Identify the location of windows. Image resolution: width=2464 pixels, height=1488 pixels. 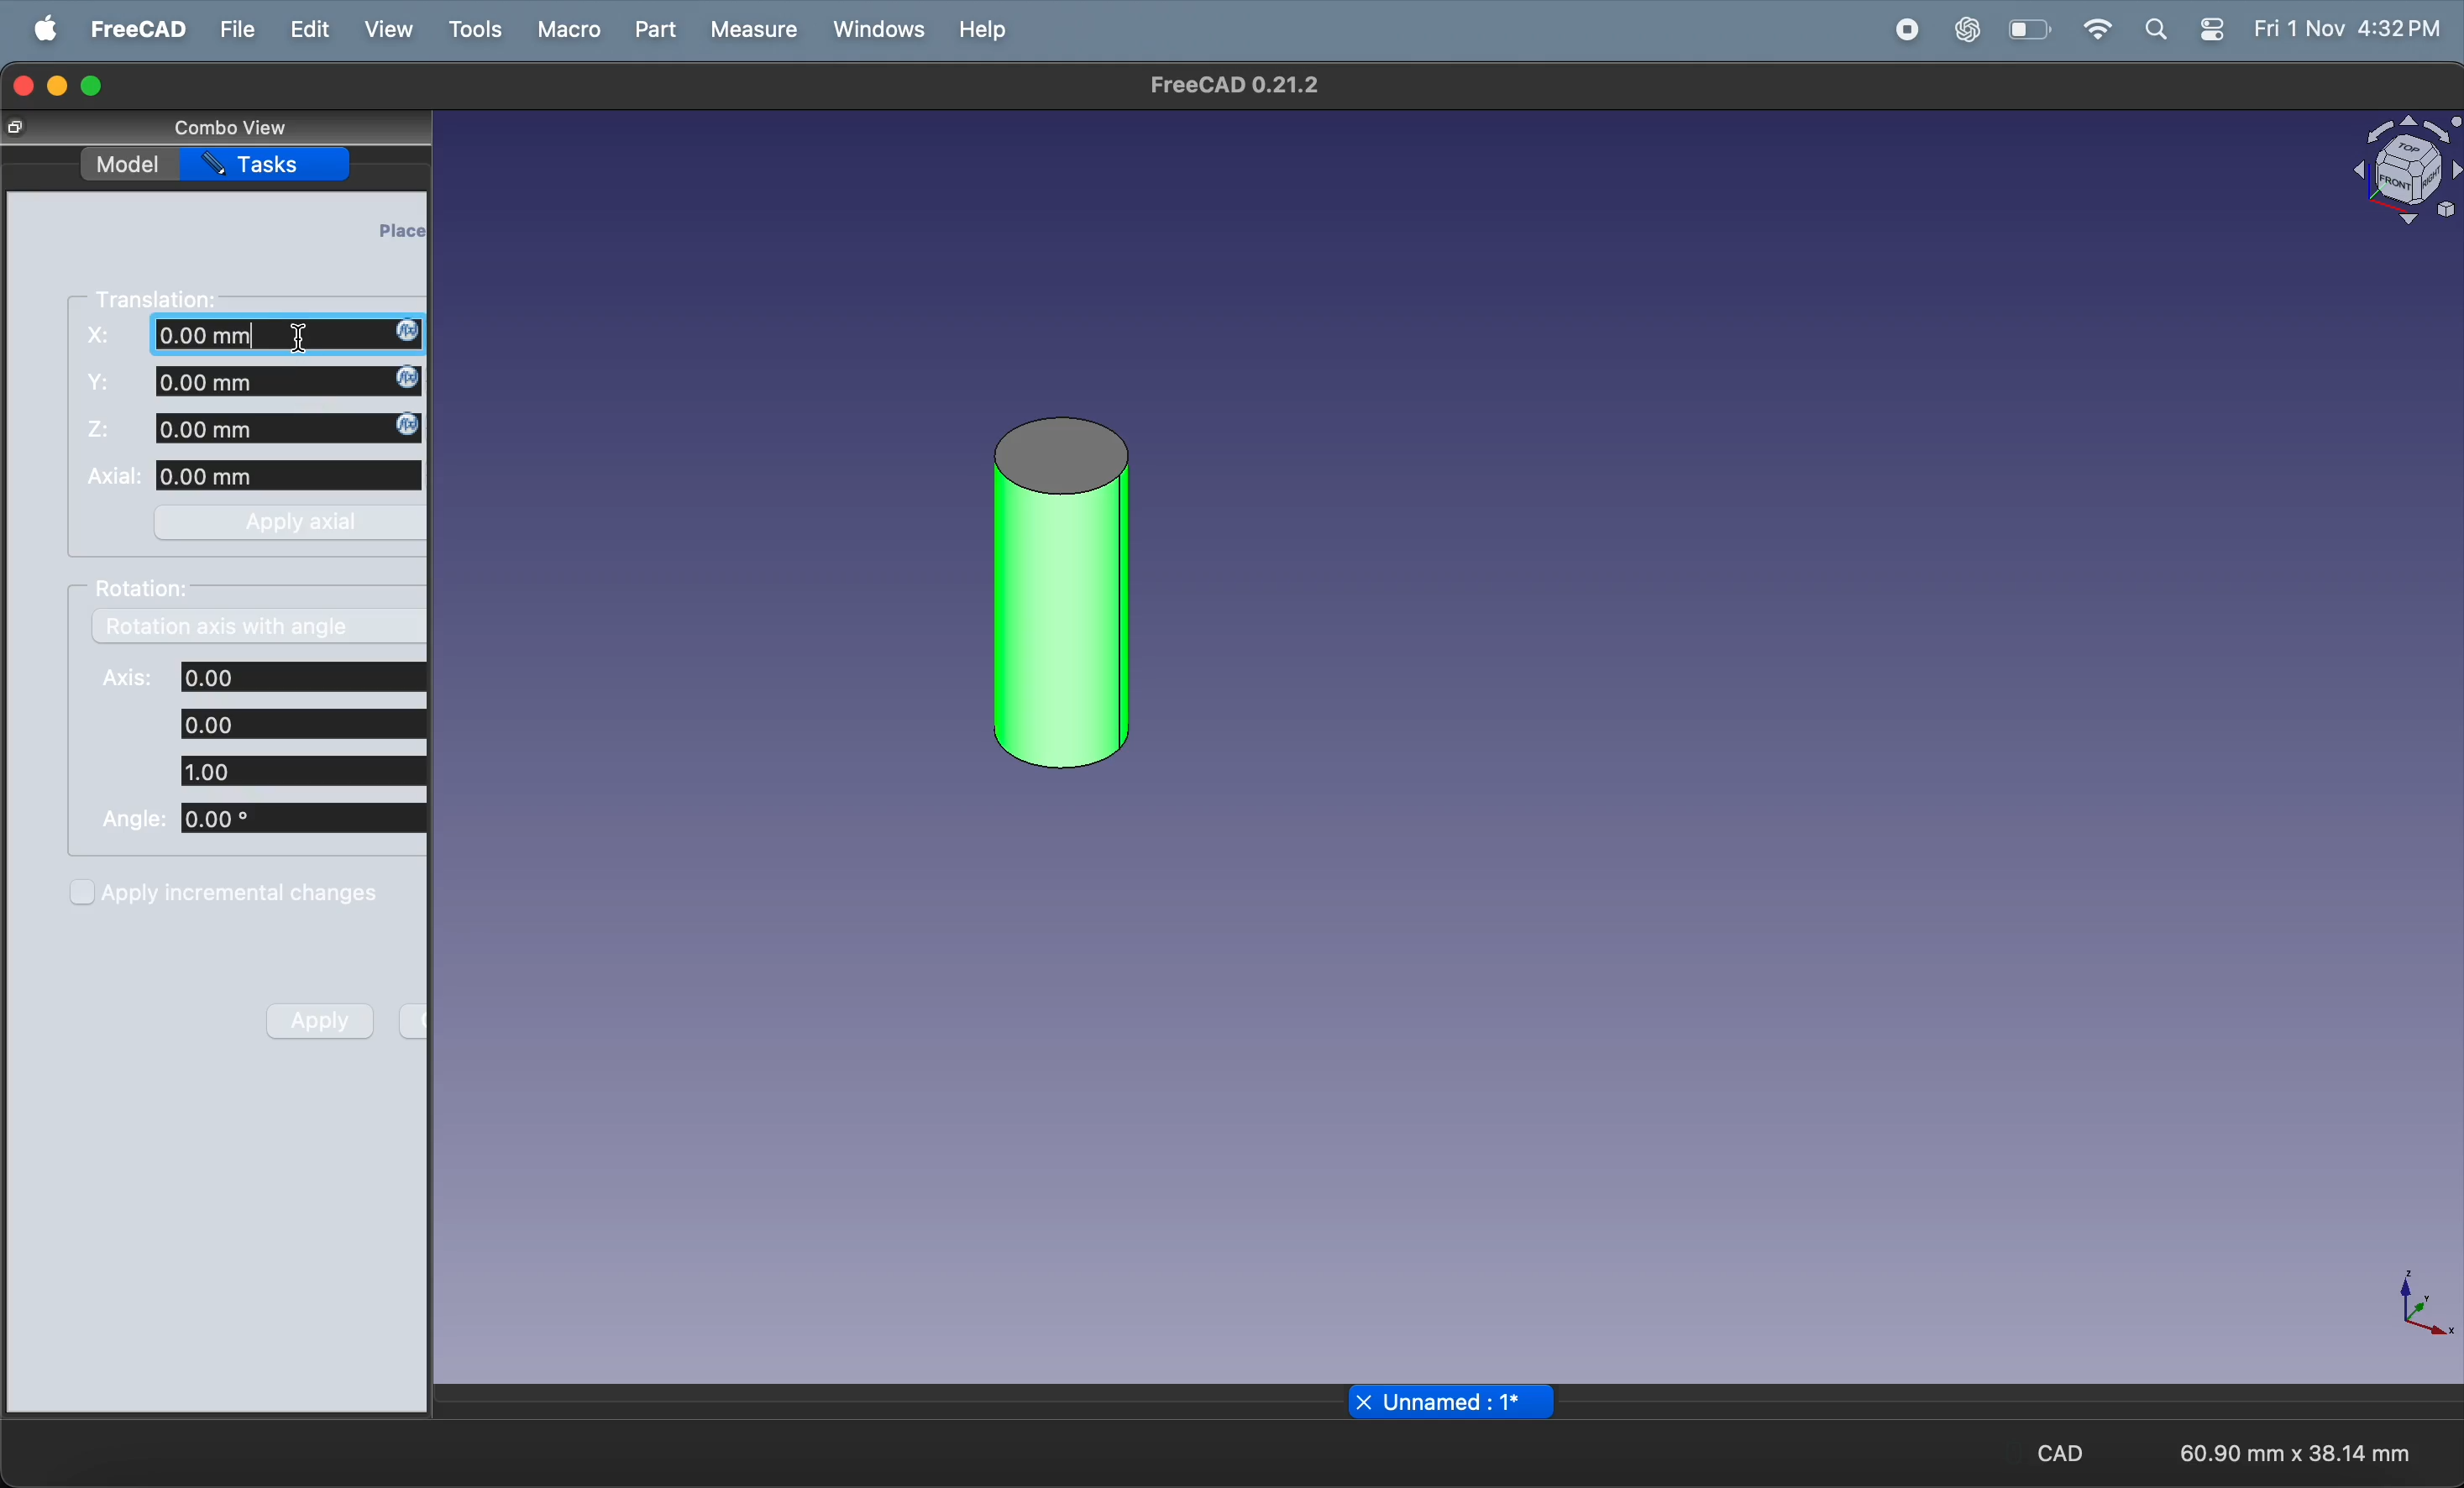
(871, 32).